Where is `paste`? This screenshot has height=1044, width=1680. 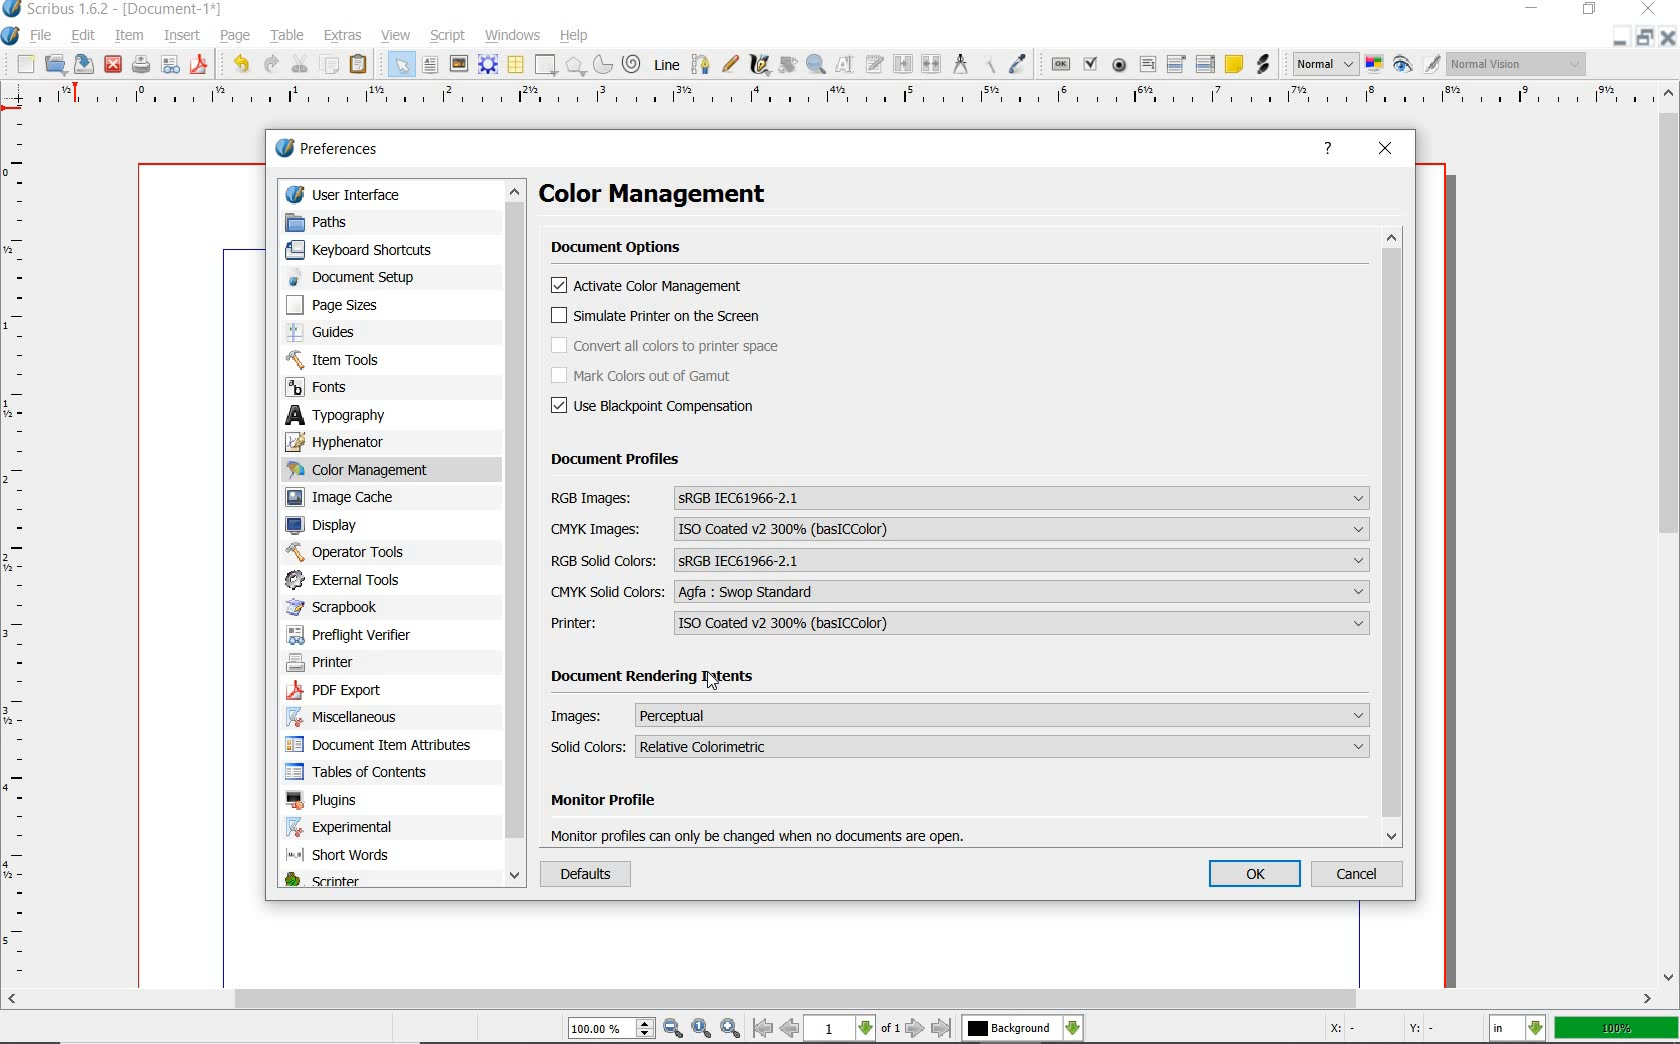 paste is located at coordinates (362, 66).